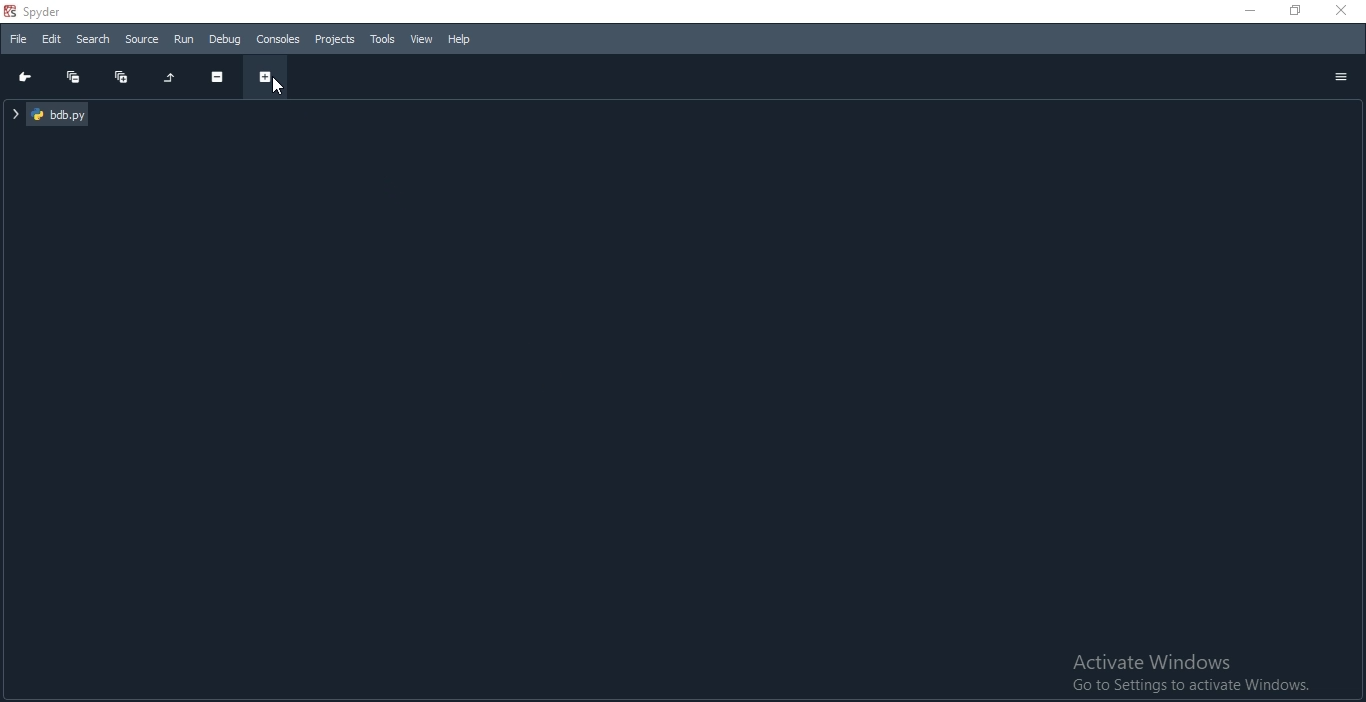  I want to click on Run, so click(182, 39).